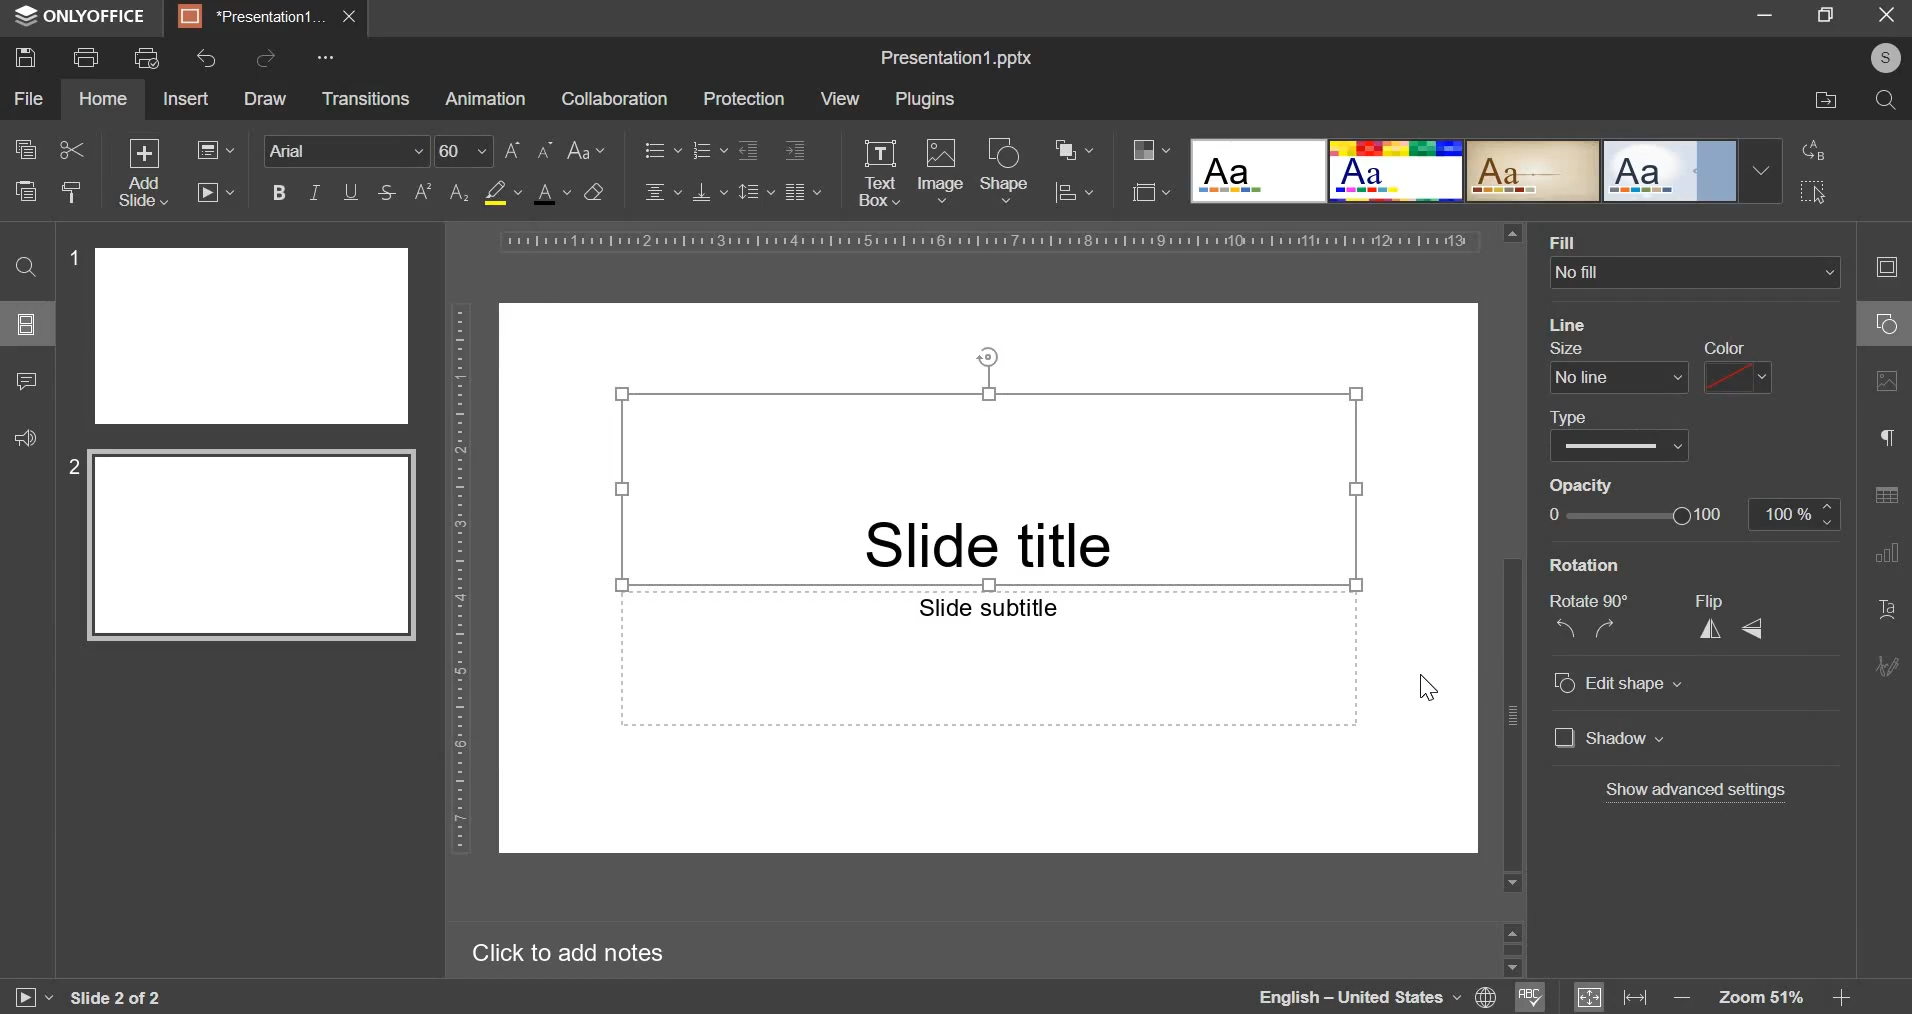 Image resolution: width=1912 pixels, height=1014 pixels. I want to click on increase indent, so click(795, 151).